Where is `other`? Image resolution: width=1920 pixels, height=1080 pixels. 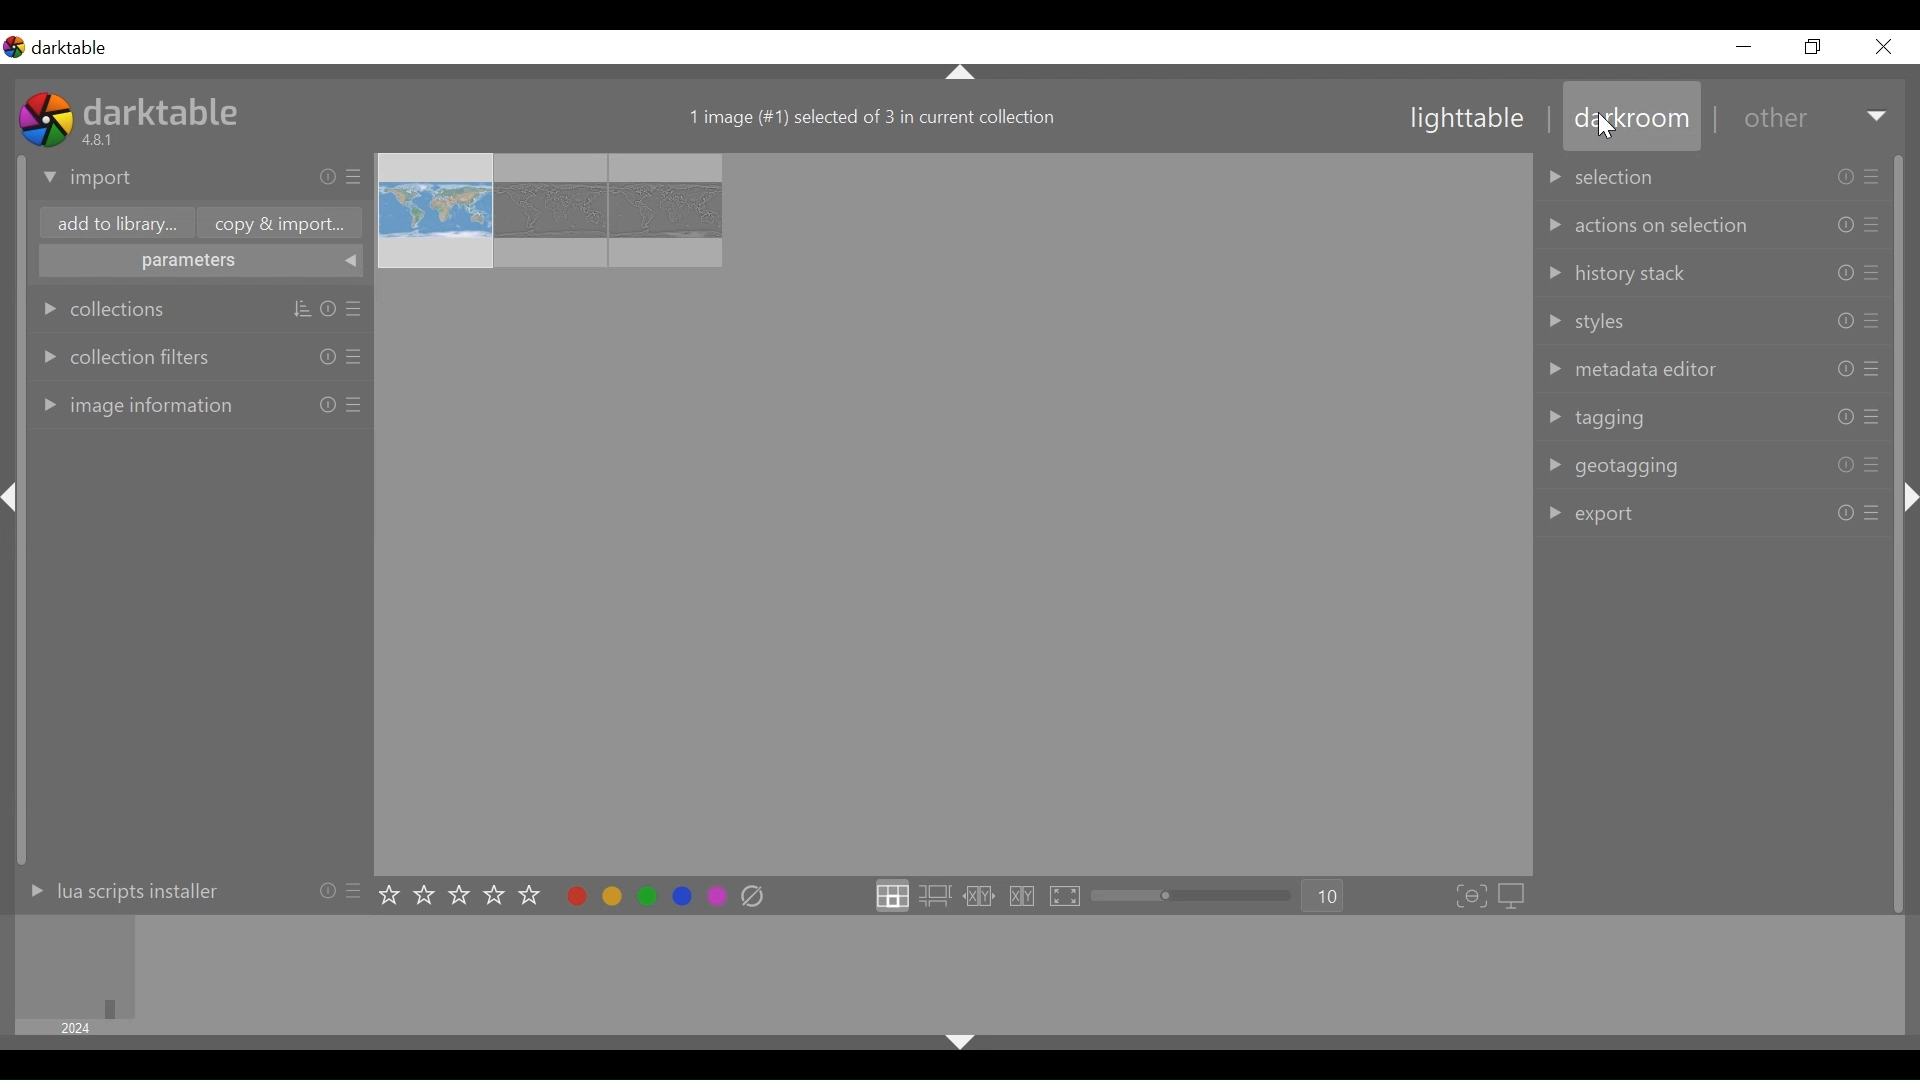
other is located at coordinates (1810, 118).